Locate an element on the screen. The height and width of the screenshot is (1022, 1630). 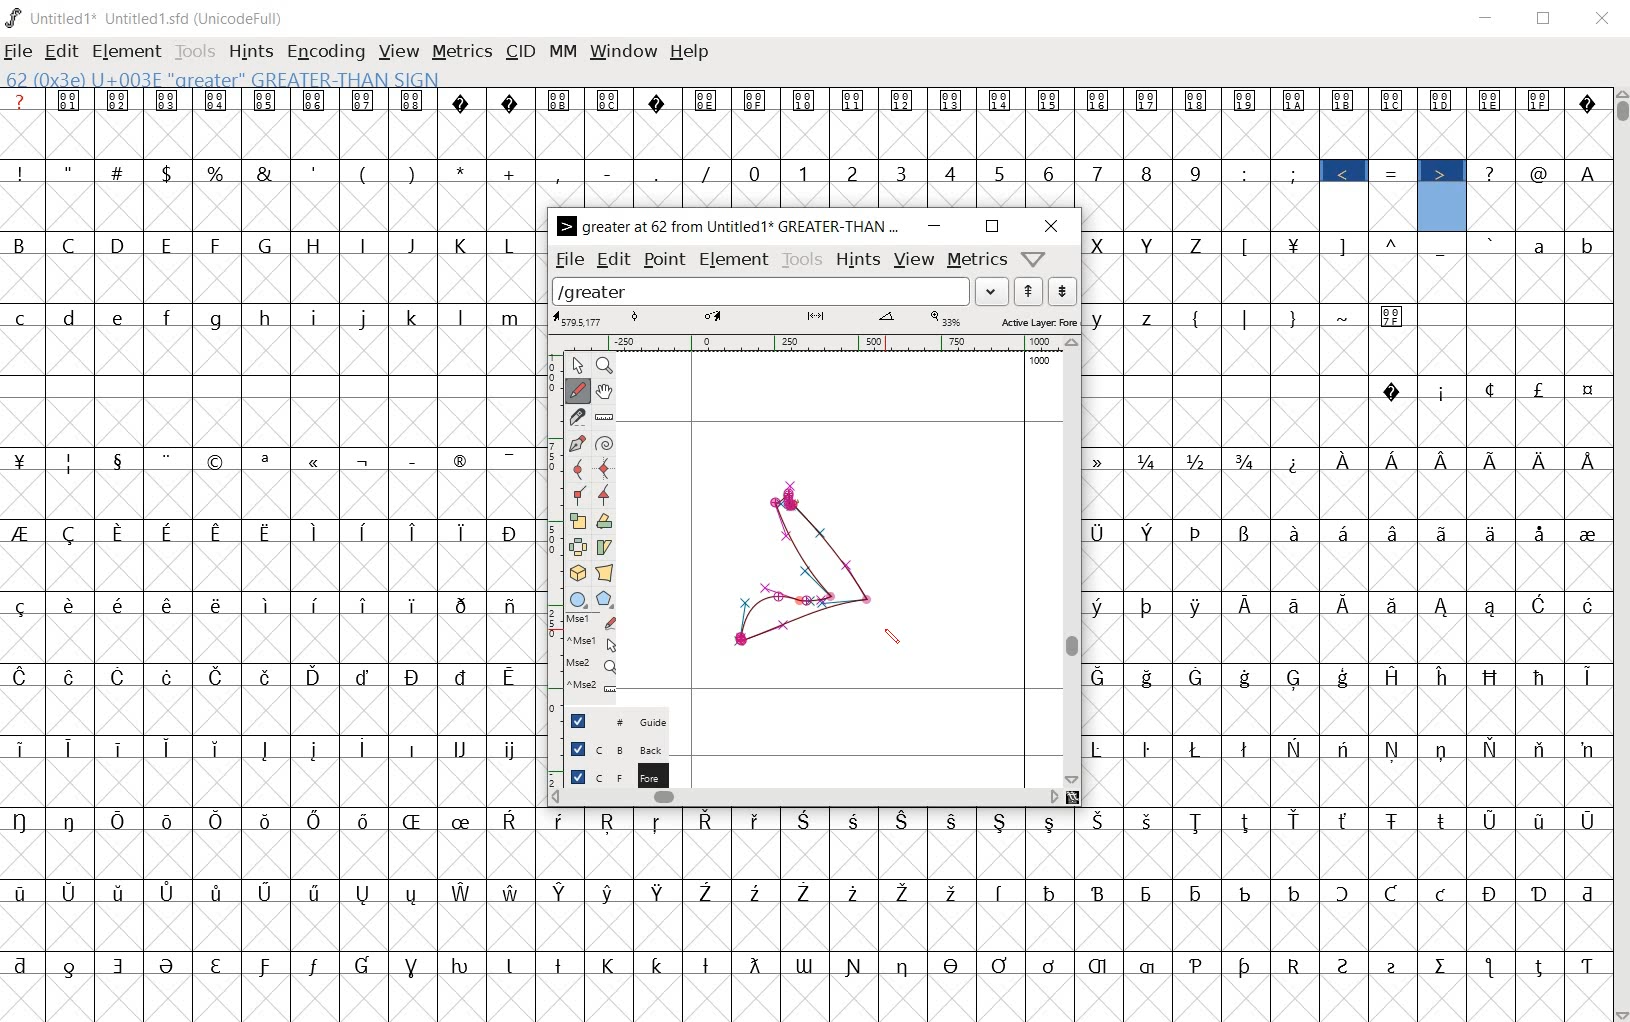
view is located at coordinates (914, 258).